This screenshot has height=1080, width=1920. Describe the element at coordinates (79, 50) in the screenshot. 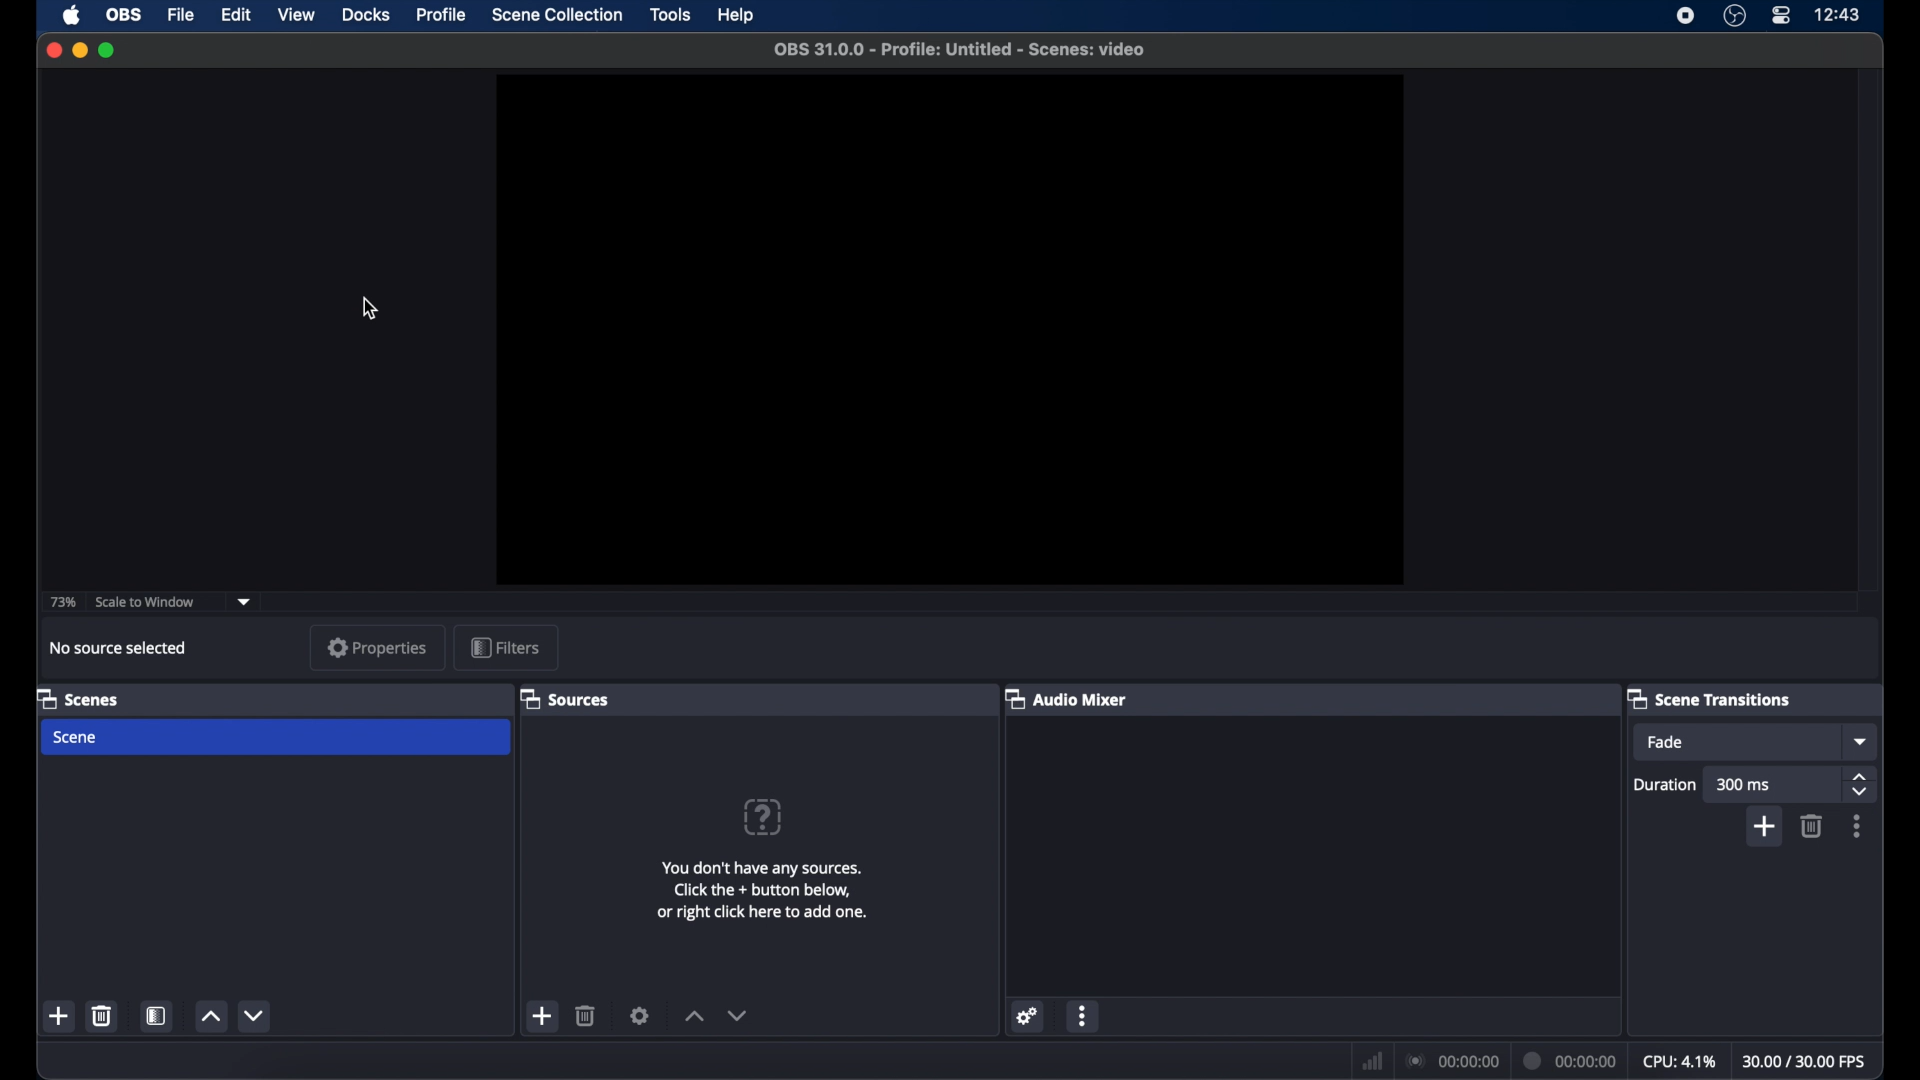

I see `minimize` at that location.